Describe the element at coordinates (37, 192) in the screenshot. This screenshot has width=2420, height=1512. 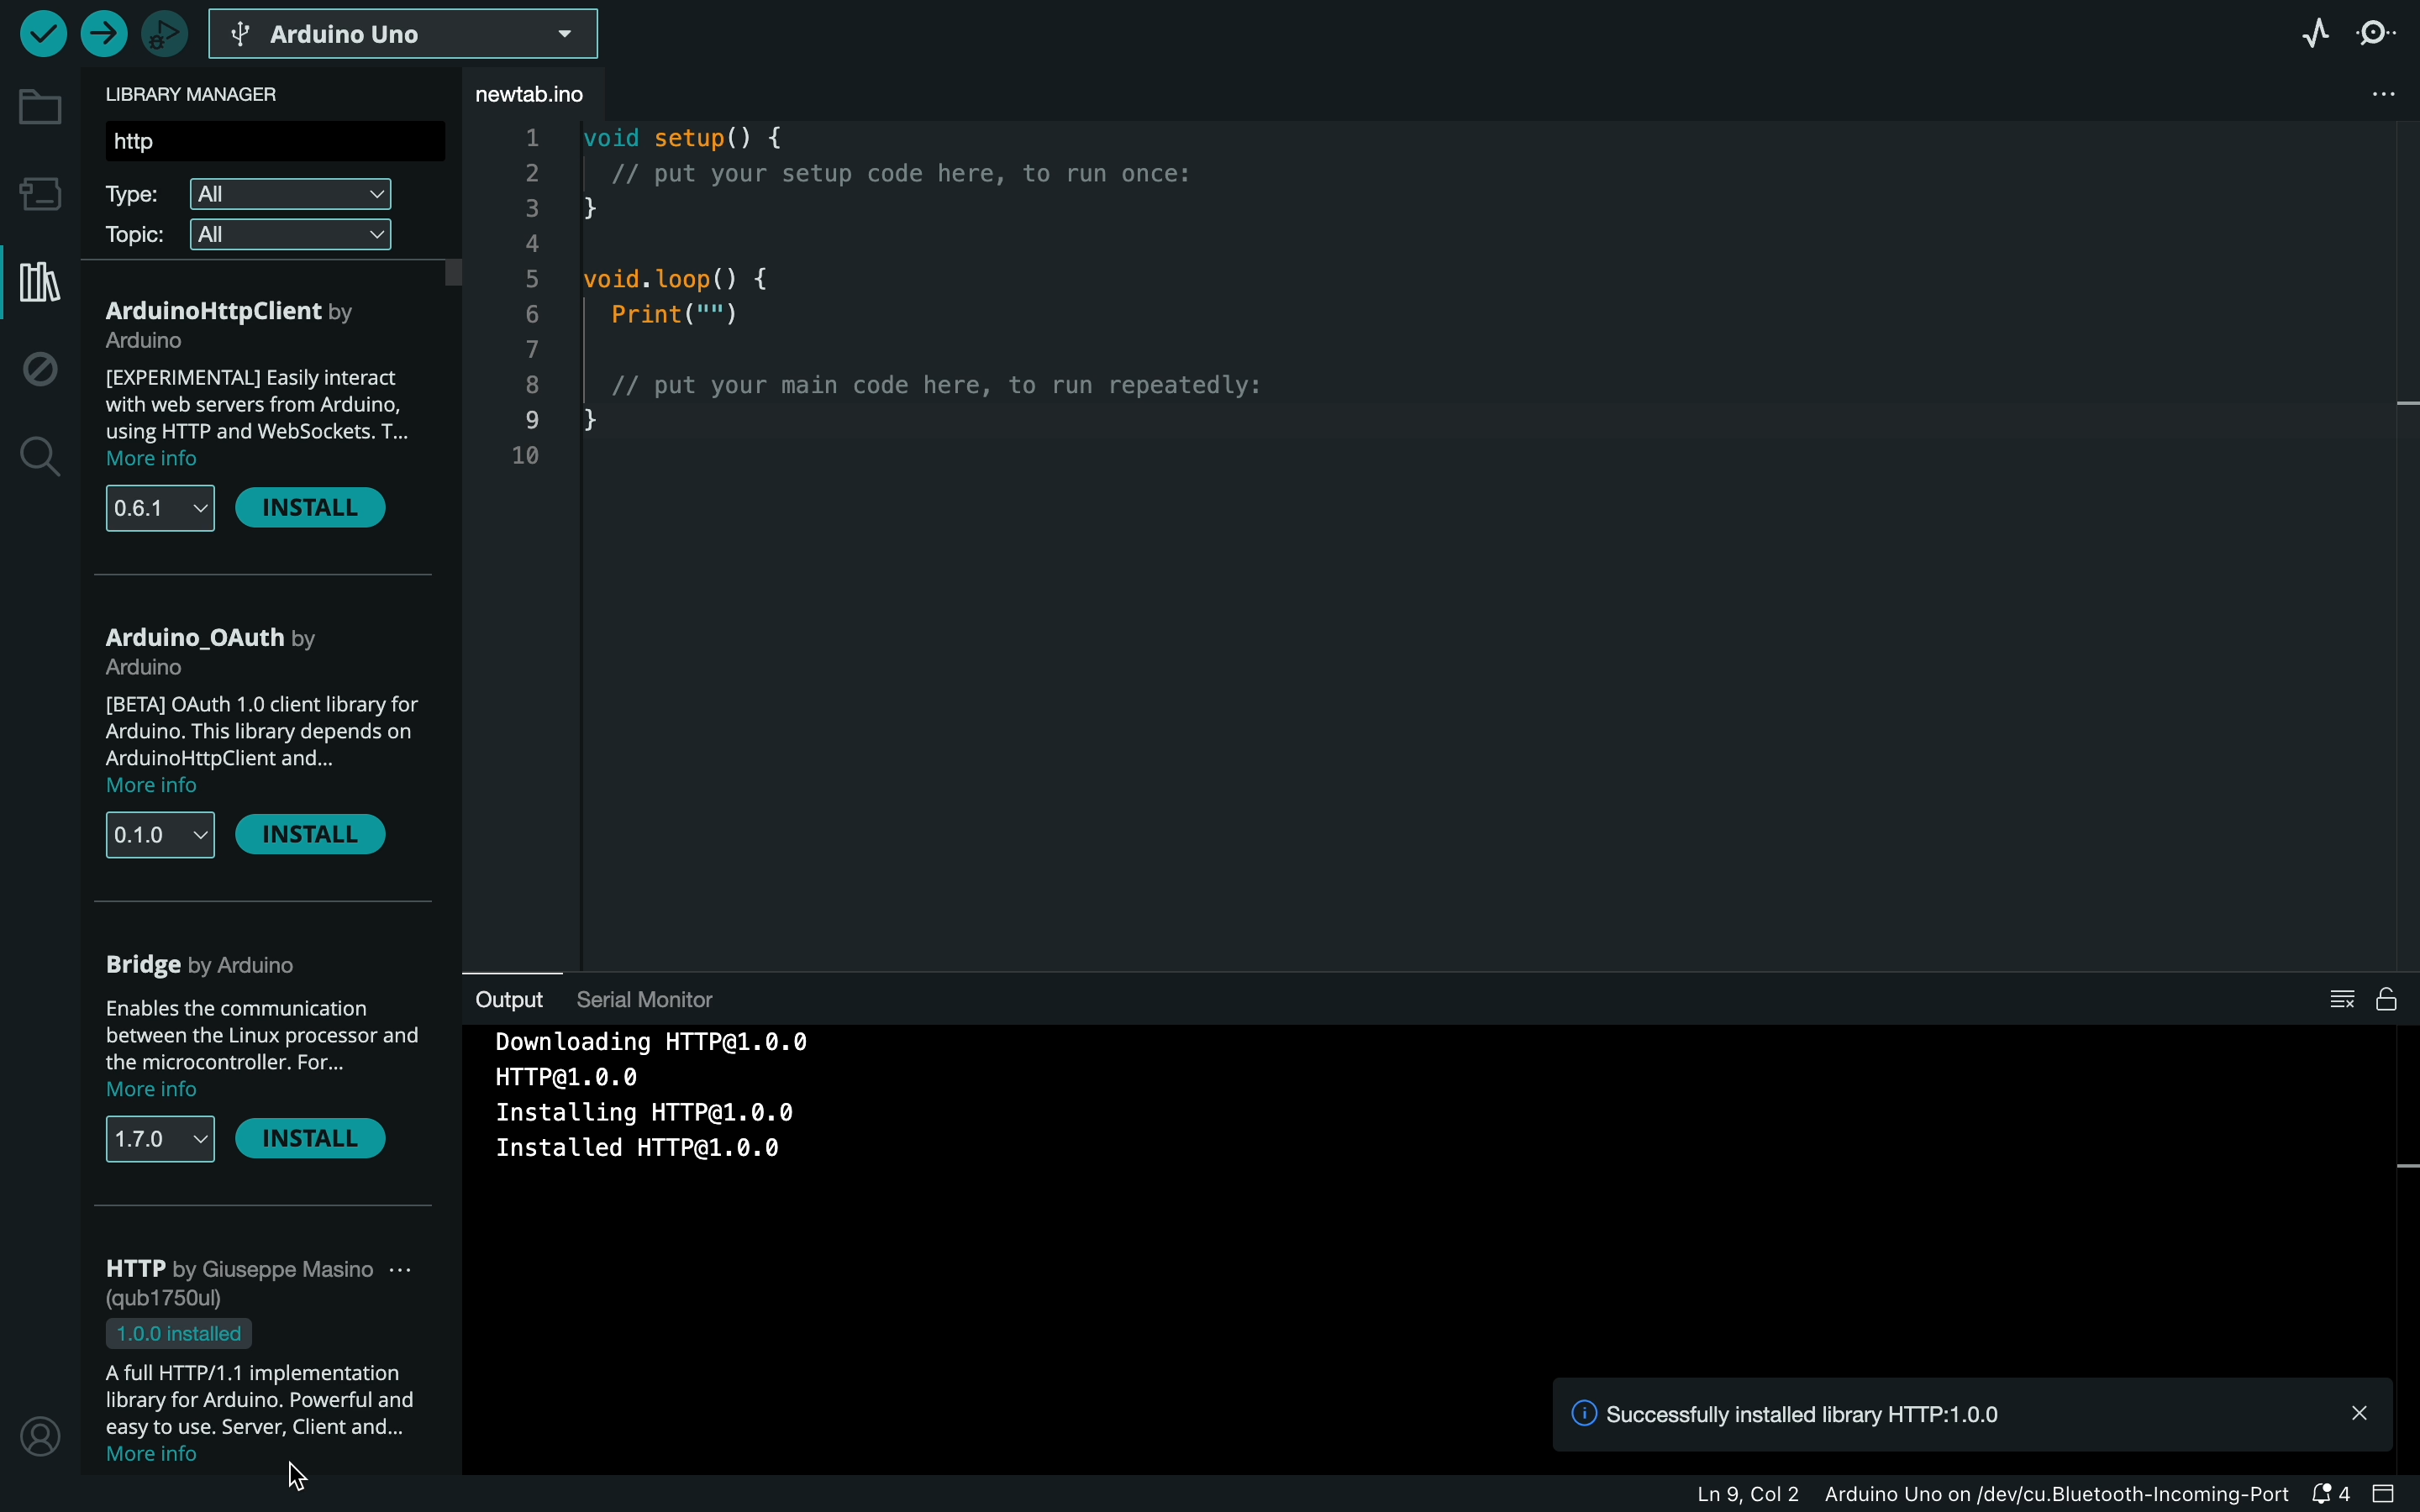
I see `board manager` at that location.